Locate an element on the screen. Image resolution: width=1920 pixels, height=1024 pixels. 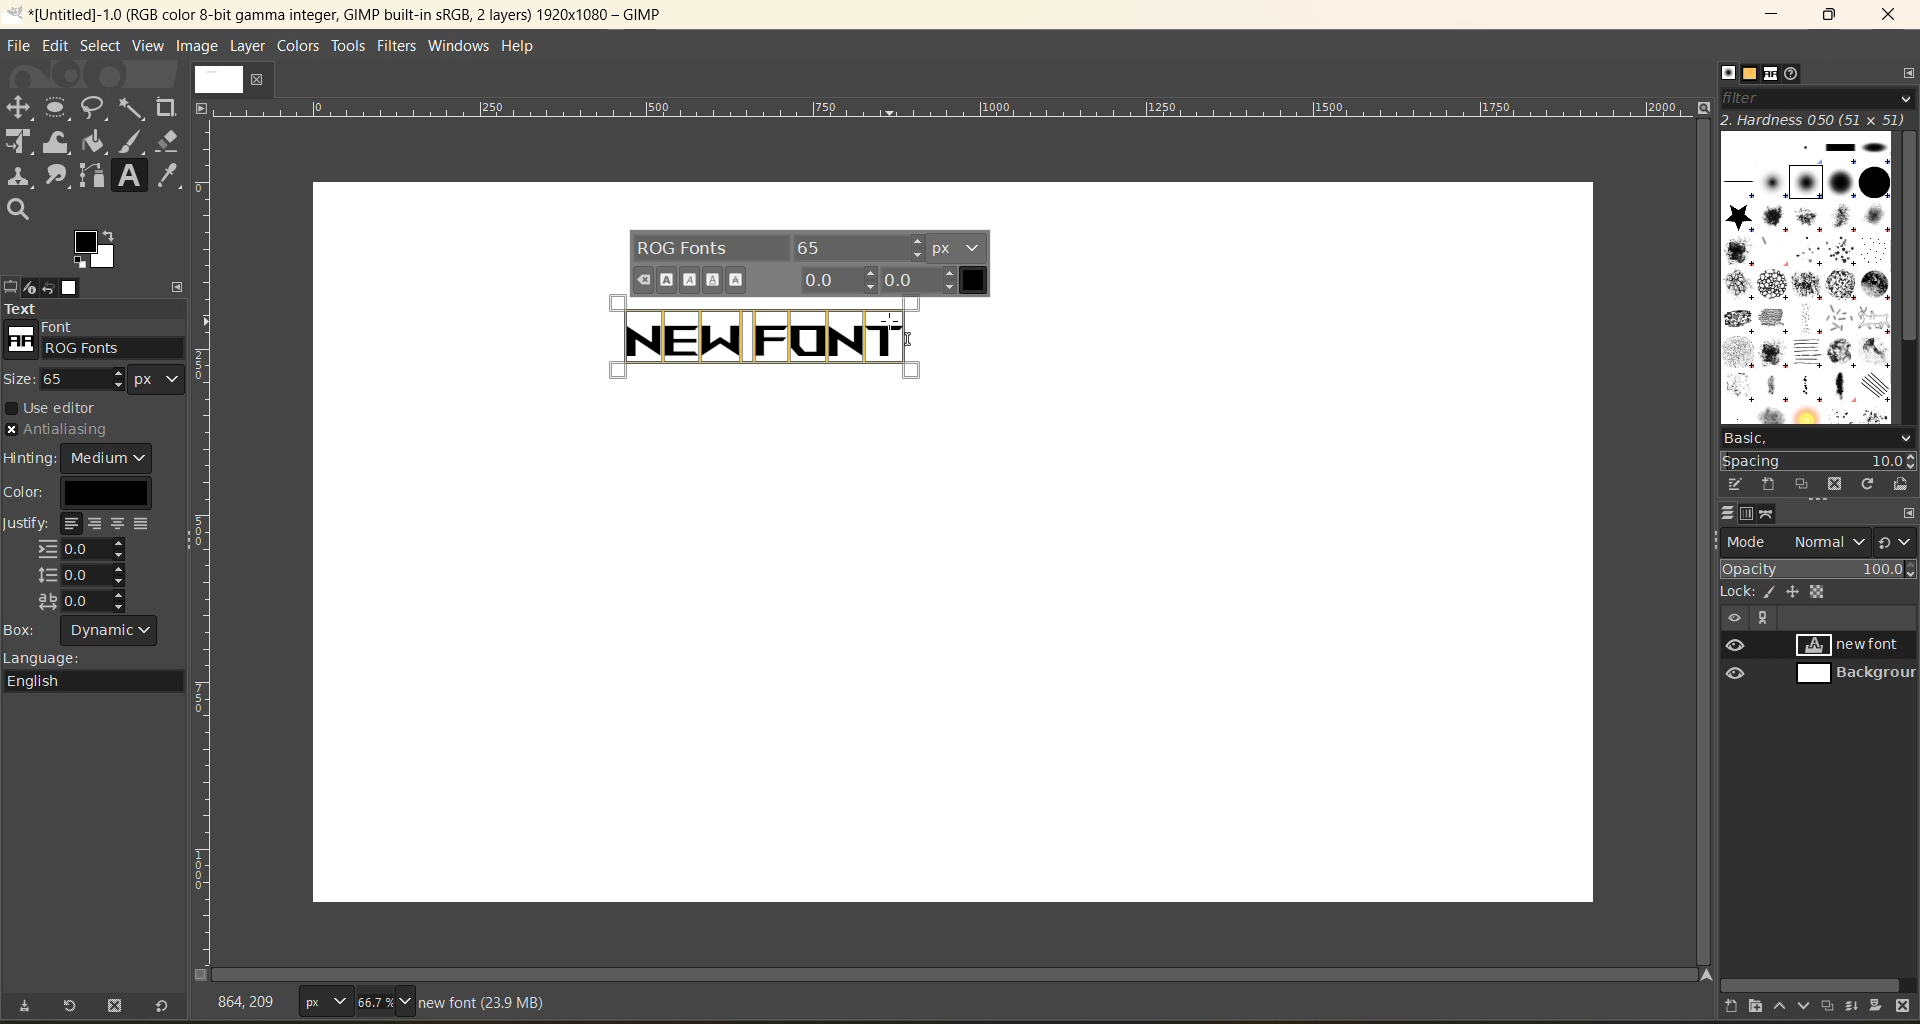
image is located at coordinates (213, 78).